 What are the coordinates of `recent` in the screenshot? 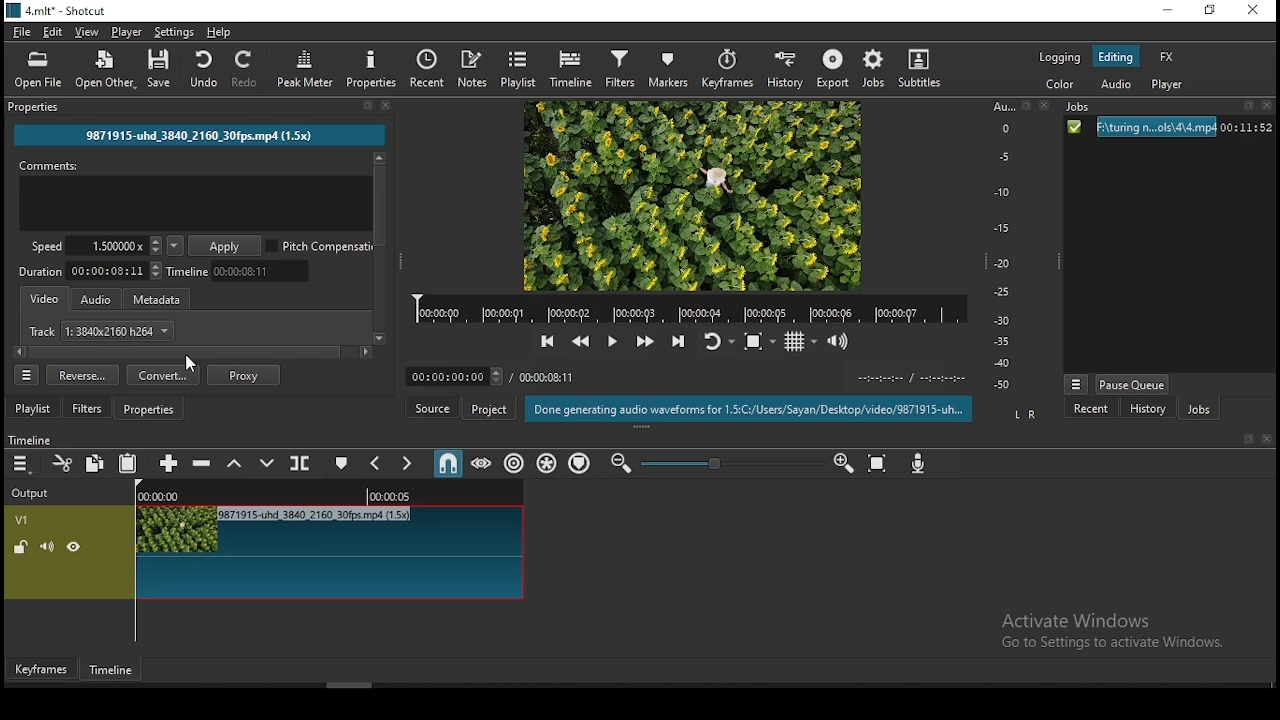 It's located at (432, 69).